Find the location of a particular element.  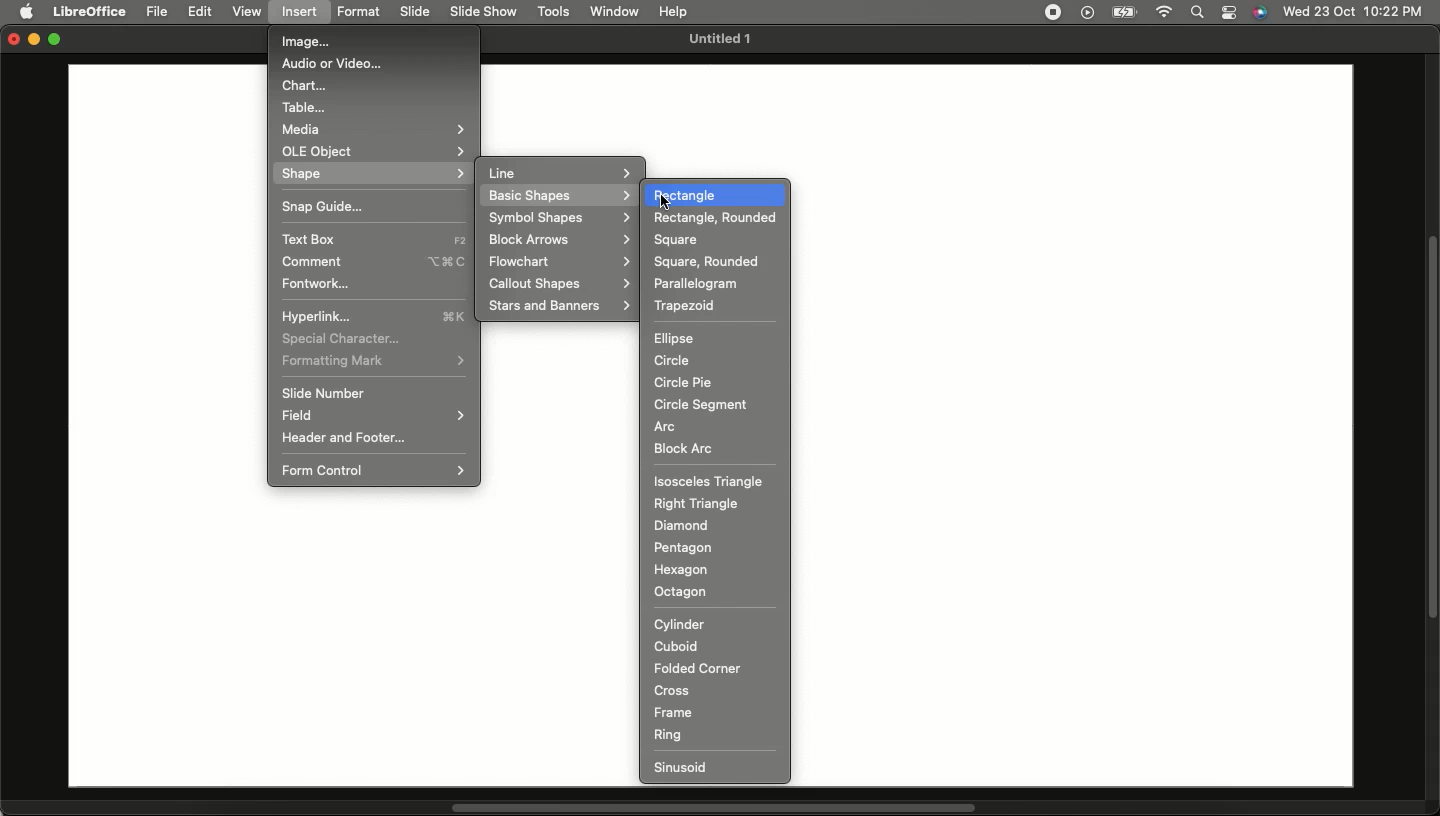

Chart is located at coordinates (303, 86).